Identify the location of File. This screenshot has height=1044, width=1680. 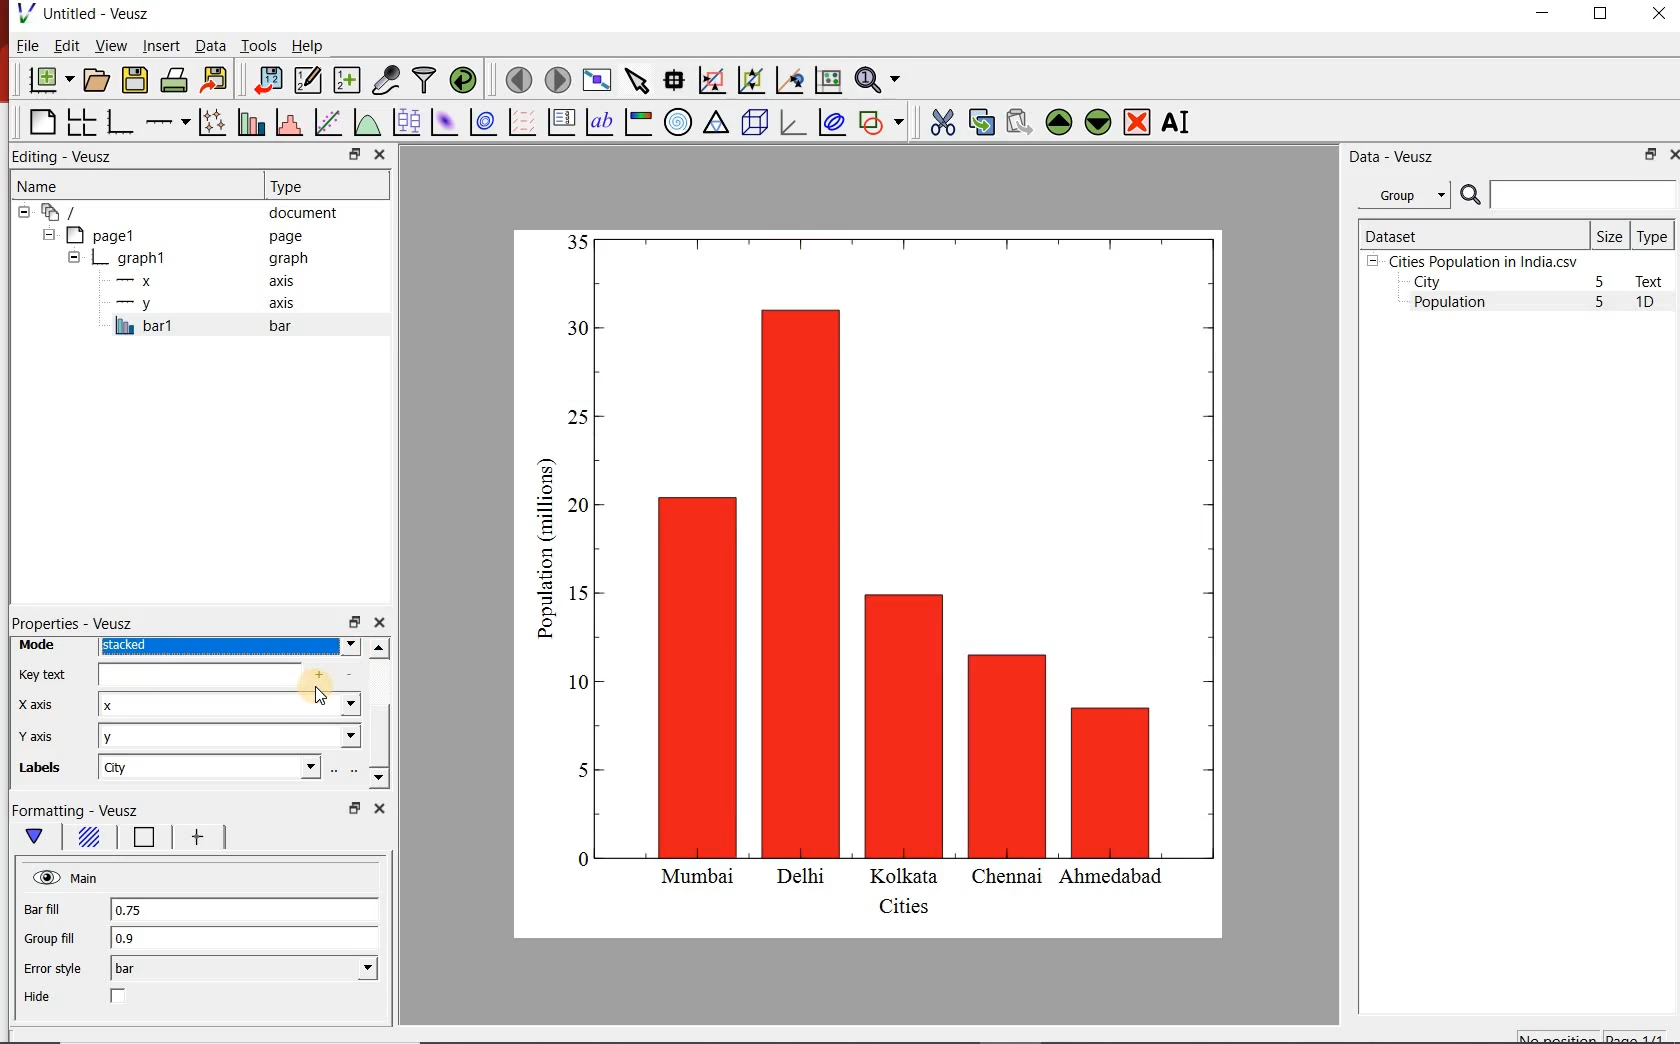
(28, 45).